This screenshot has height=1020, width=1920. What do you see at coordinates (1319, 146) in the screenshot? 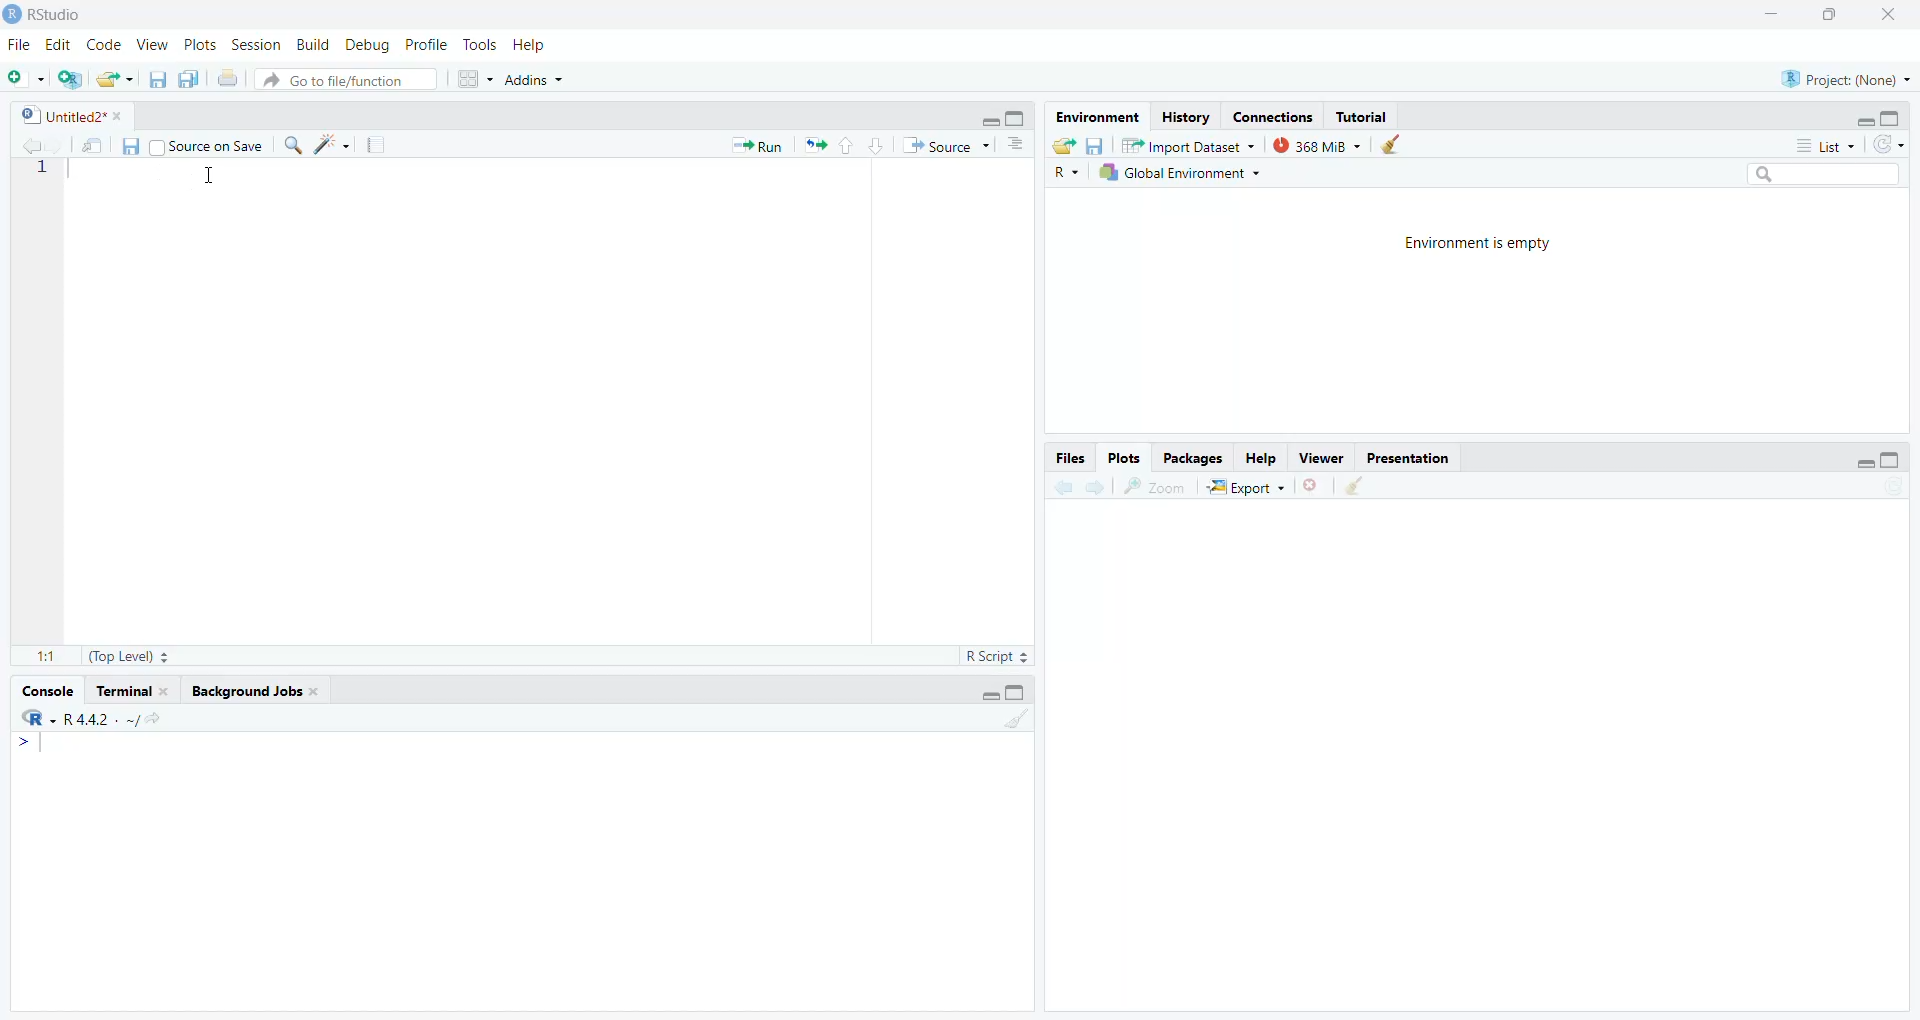
I see `© 363 MmiB +` at bounding box center [1319, 146].